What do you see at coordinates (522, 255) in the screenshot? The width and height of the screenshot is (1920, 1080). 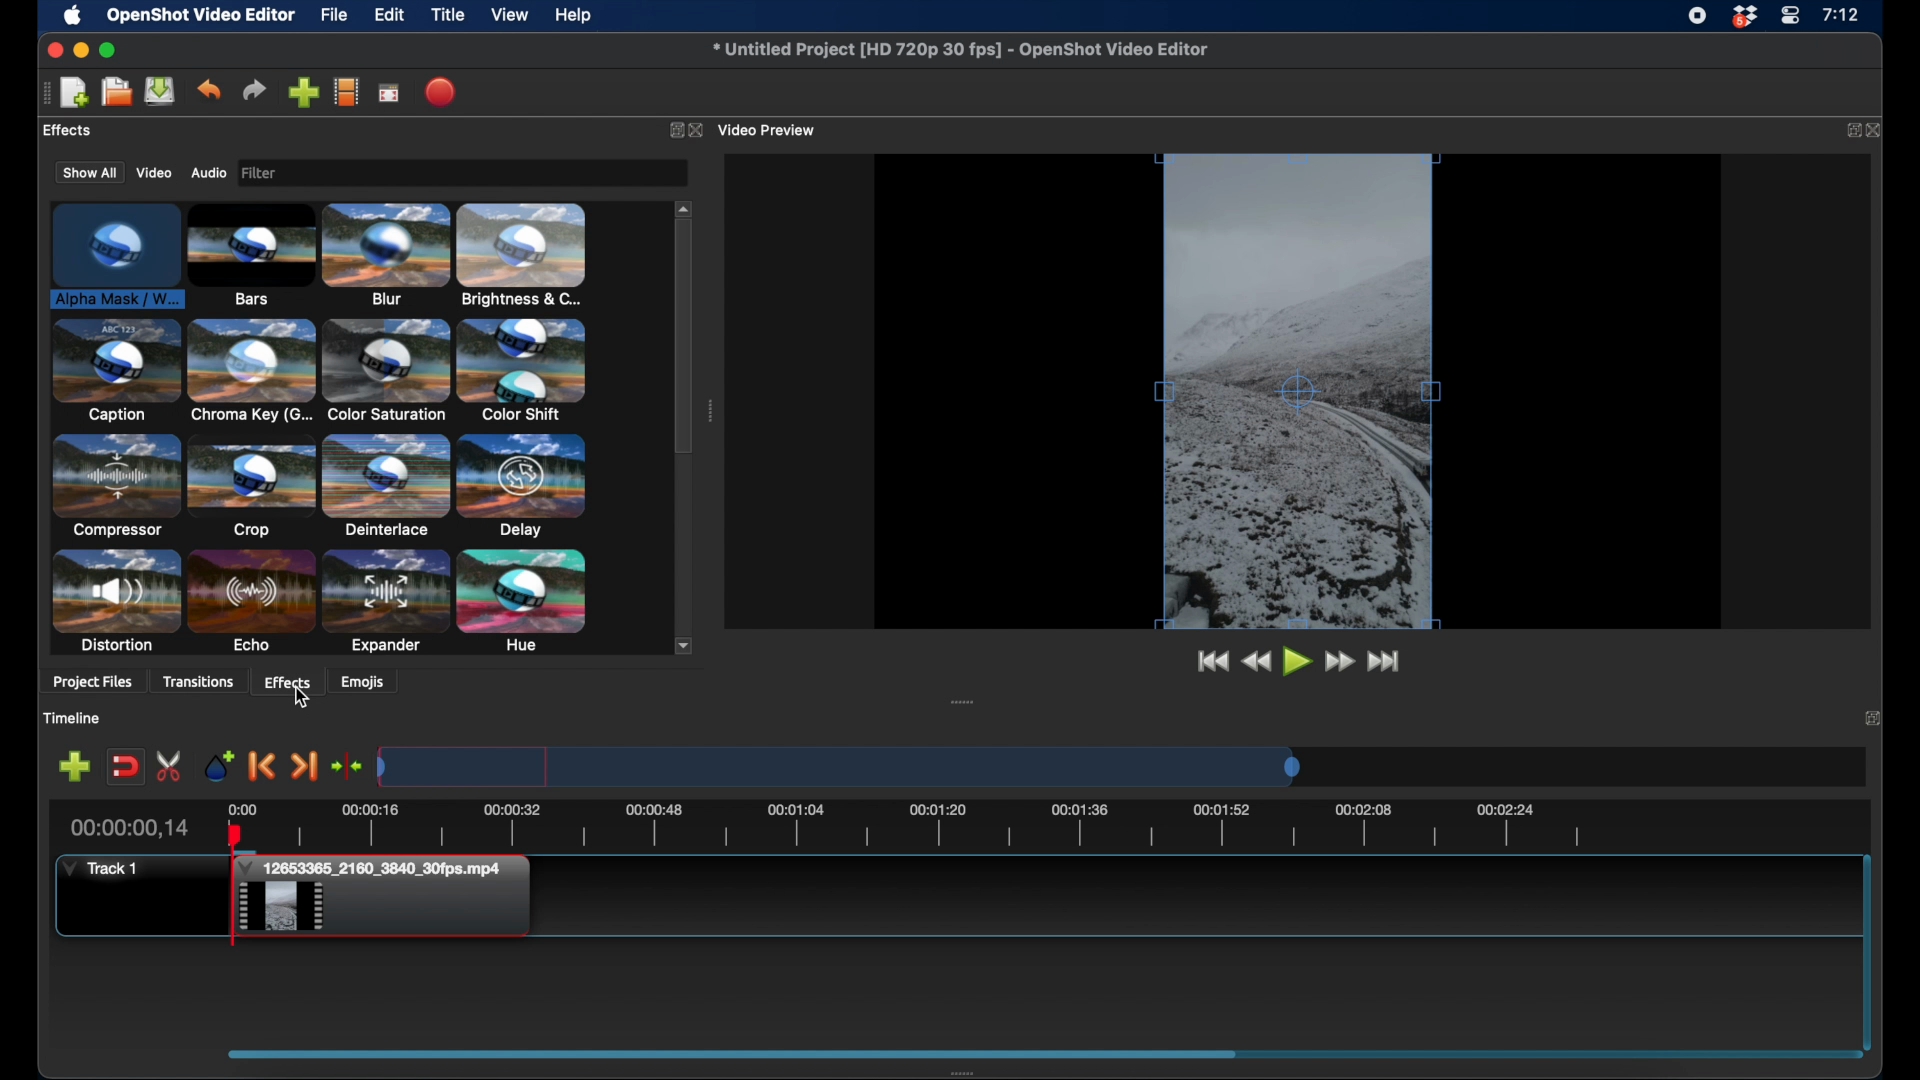 I see `brightness & contrast` at bounding box center [522, 255].